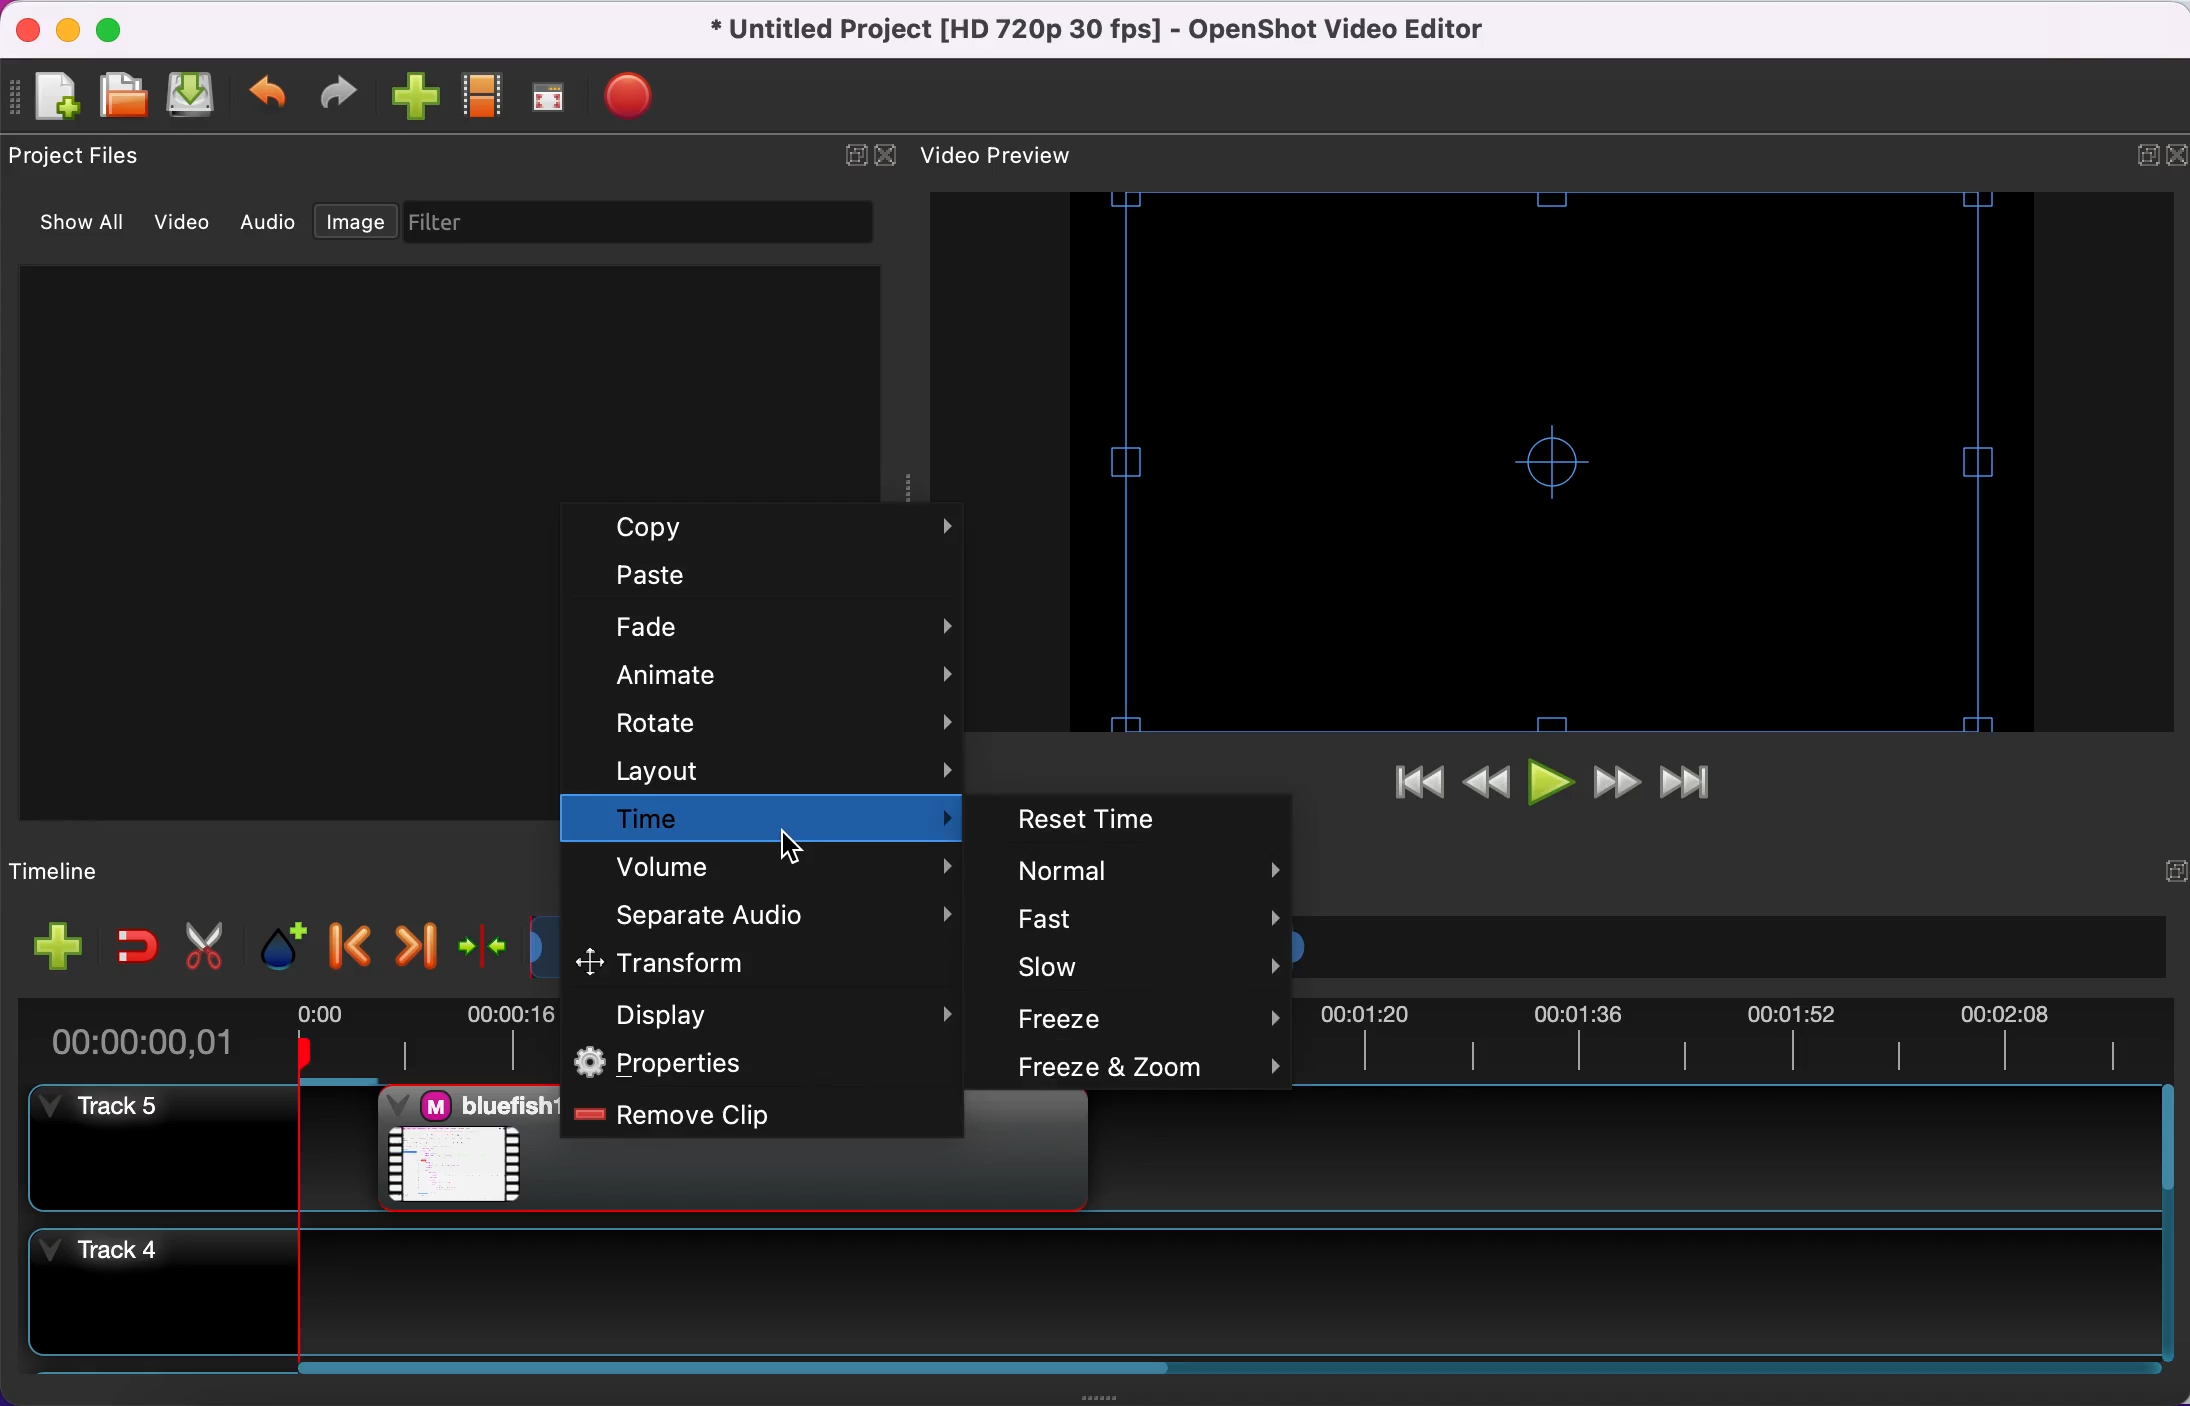 The width and height of the screenshot is (2190, 1406). What do you see at coordinates (346, 946) in the screenshot?
I see `previous marker` at bounding box center [346, 946].